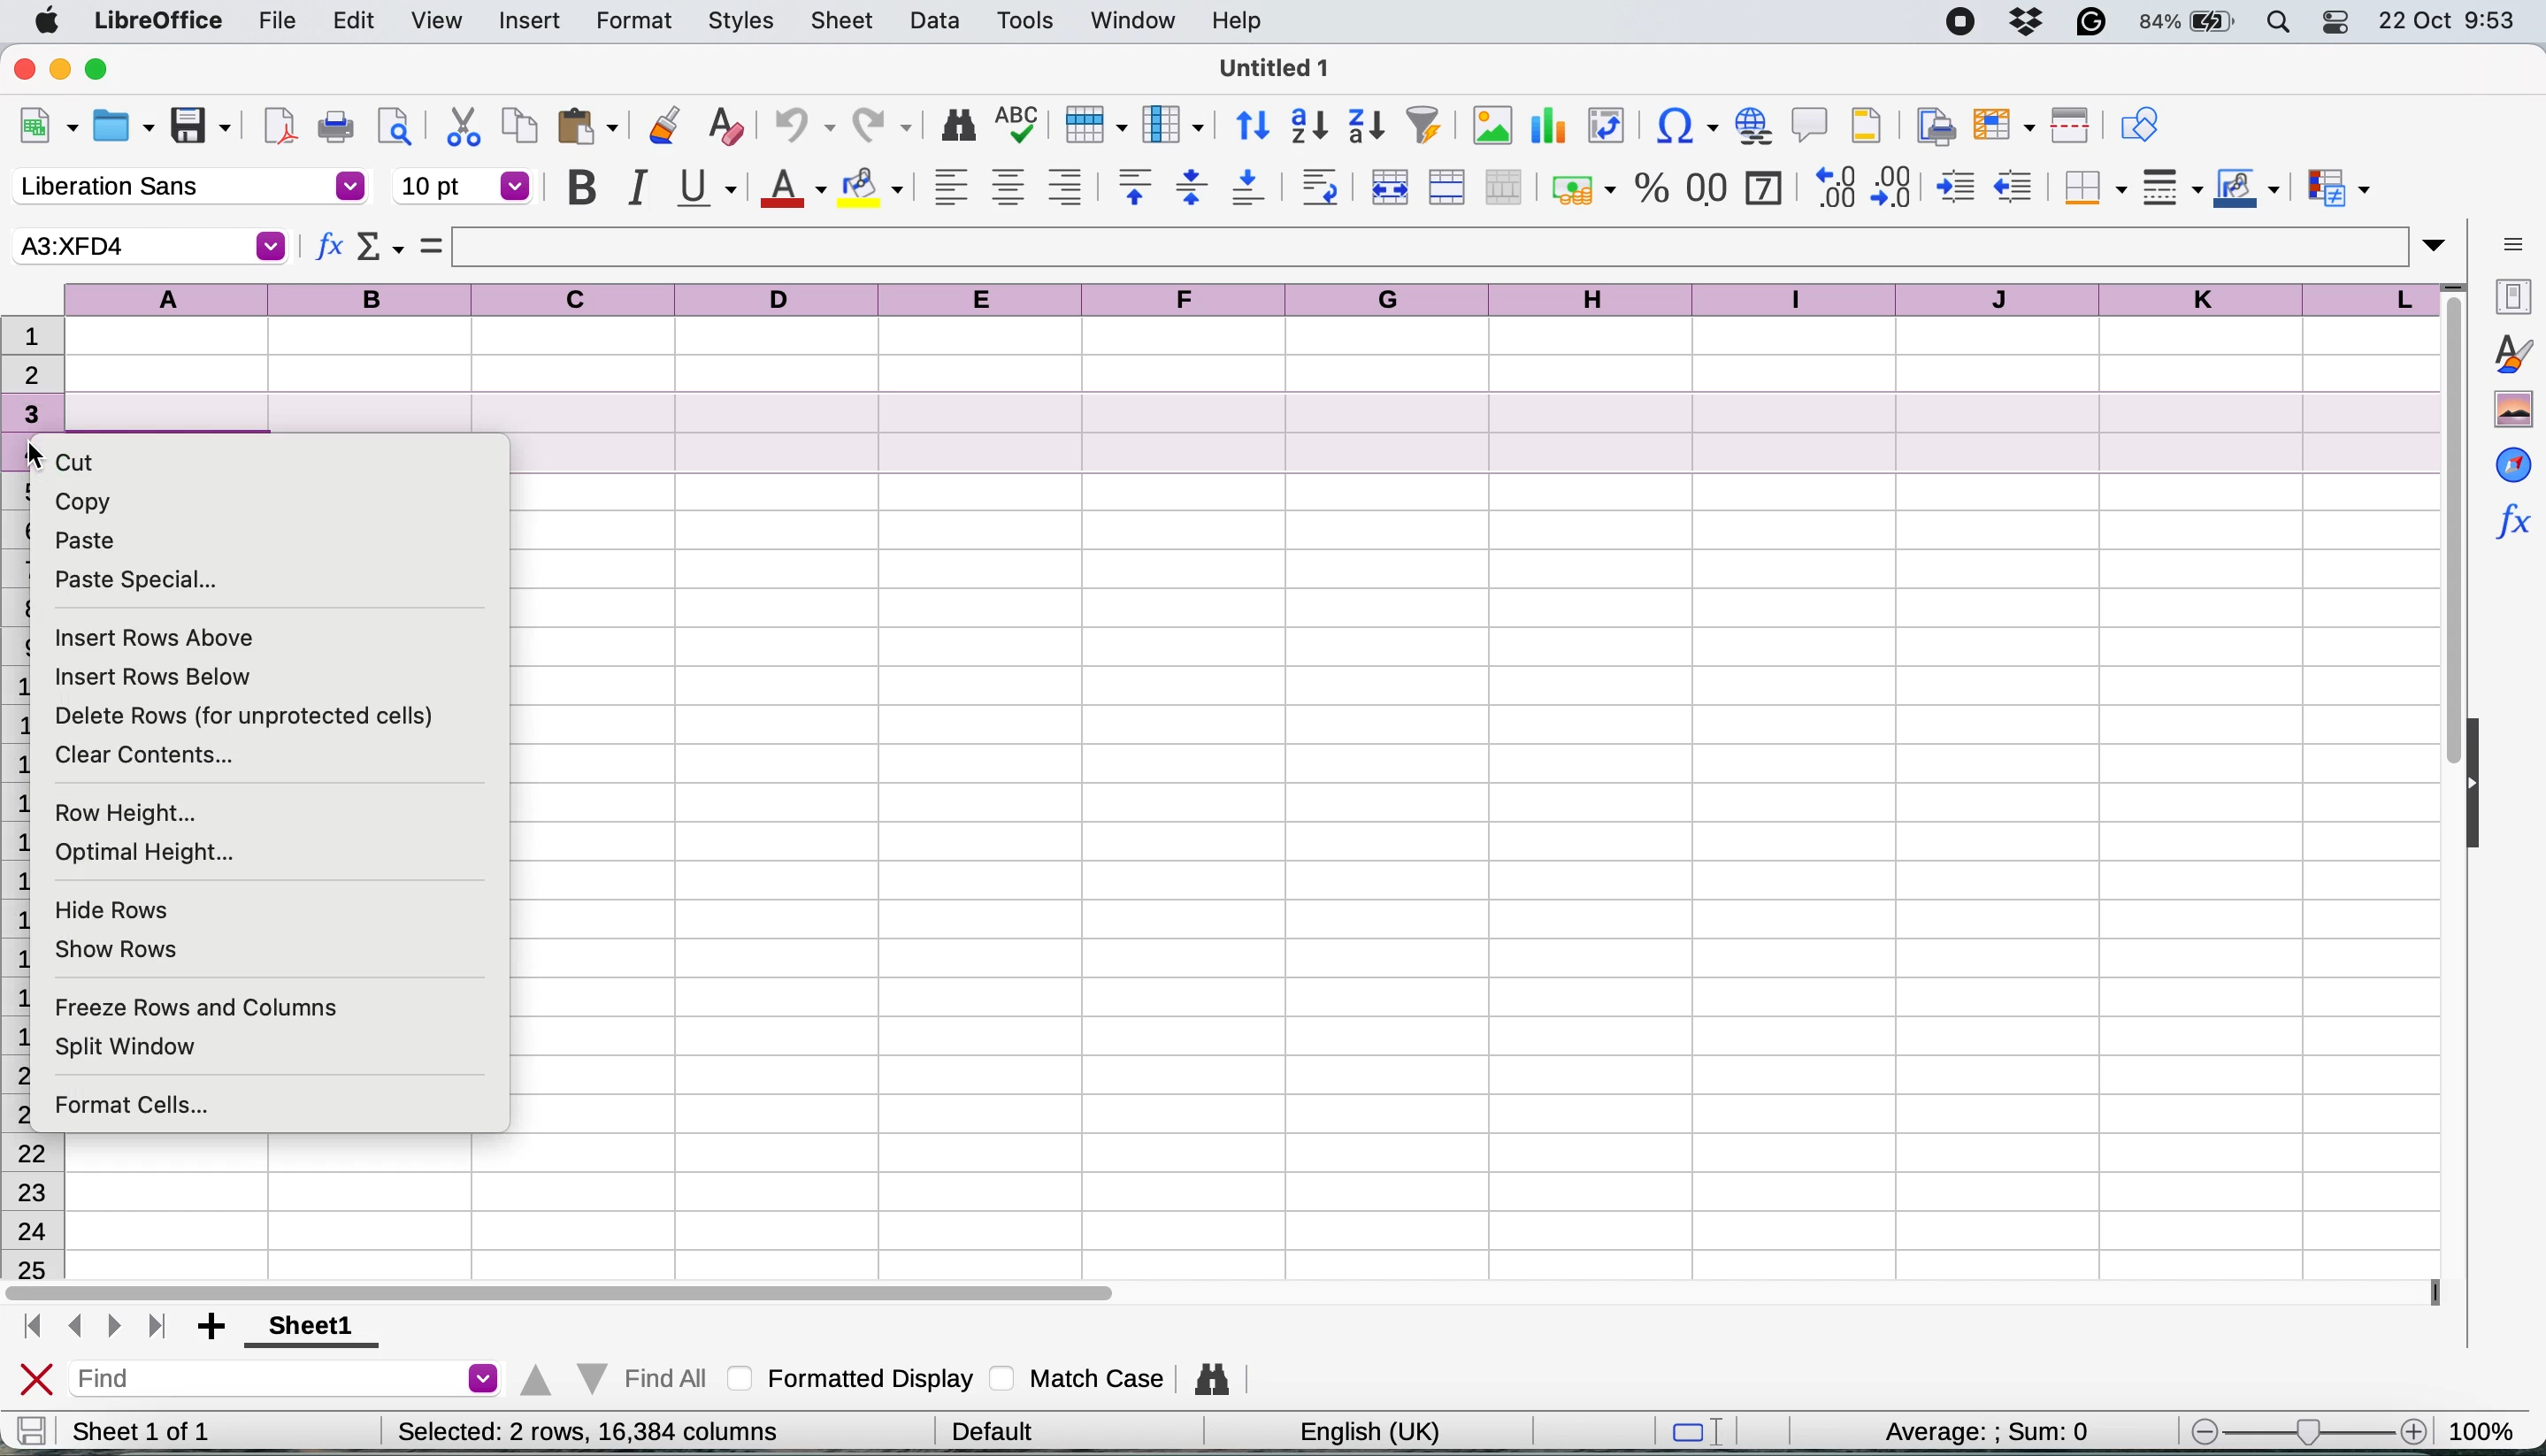 The image size is (2546, 1456). Describe the element at coordinates (1581, 189) in the screenshot. I see `format as currency` at that location.